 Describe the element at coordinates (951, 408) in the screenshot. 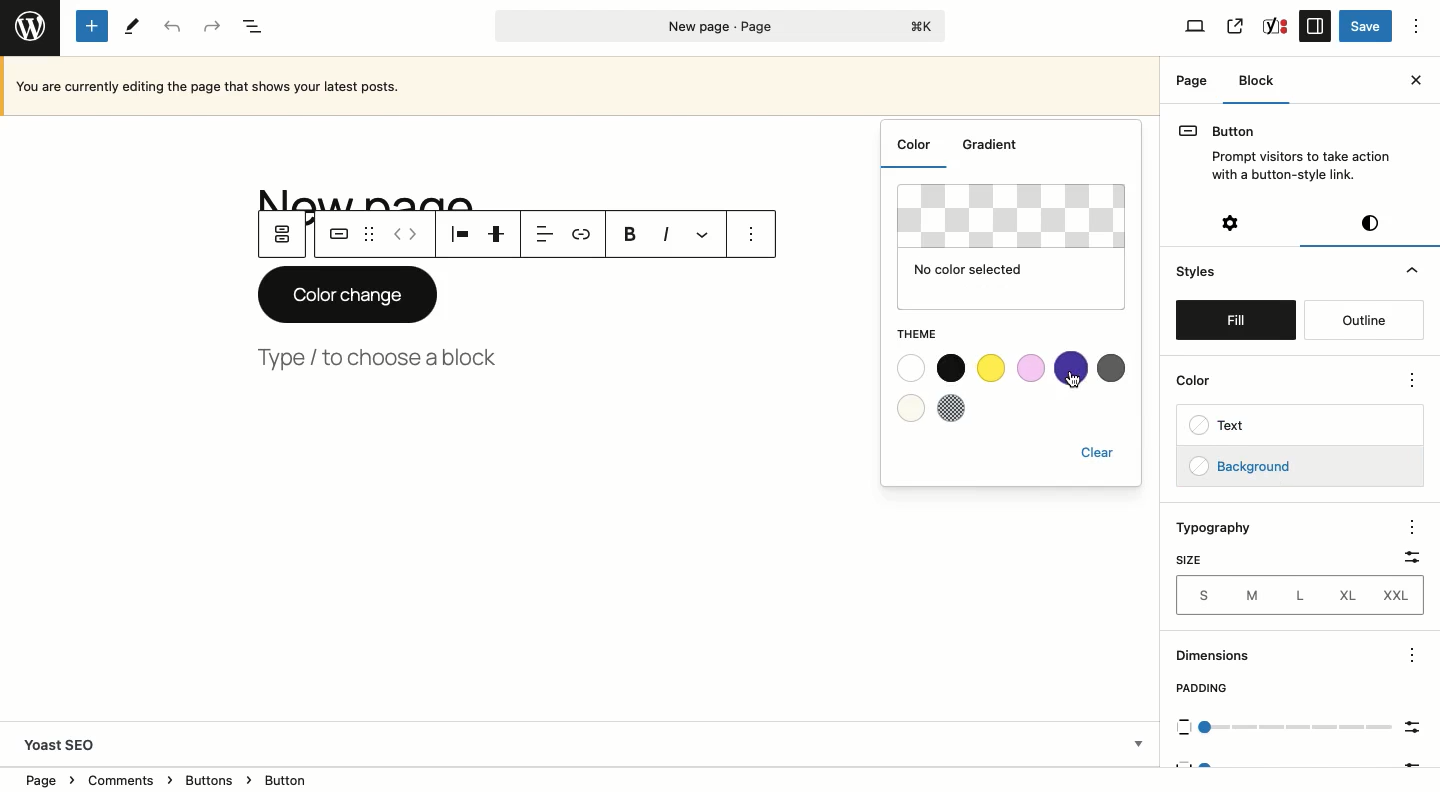

I see `Checkered` at that location.